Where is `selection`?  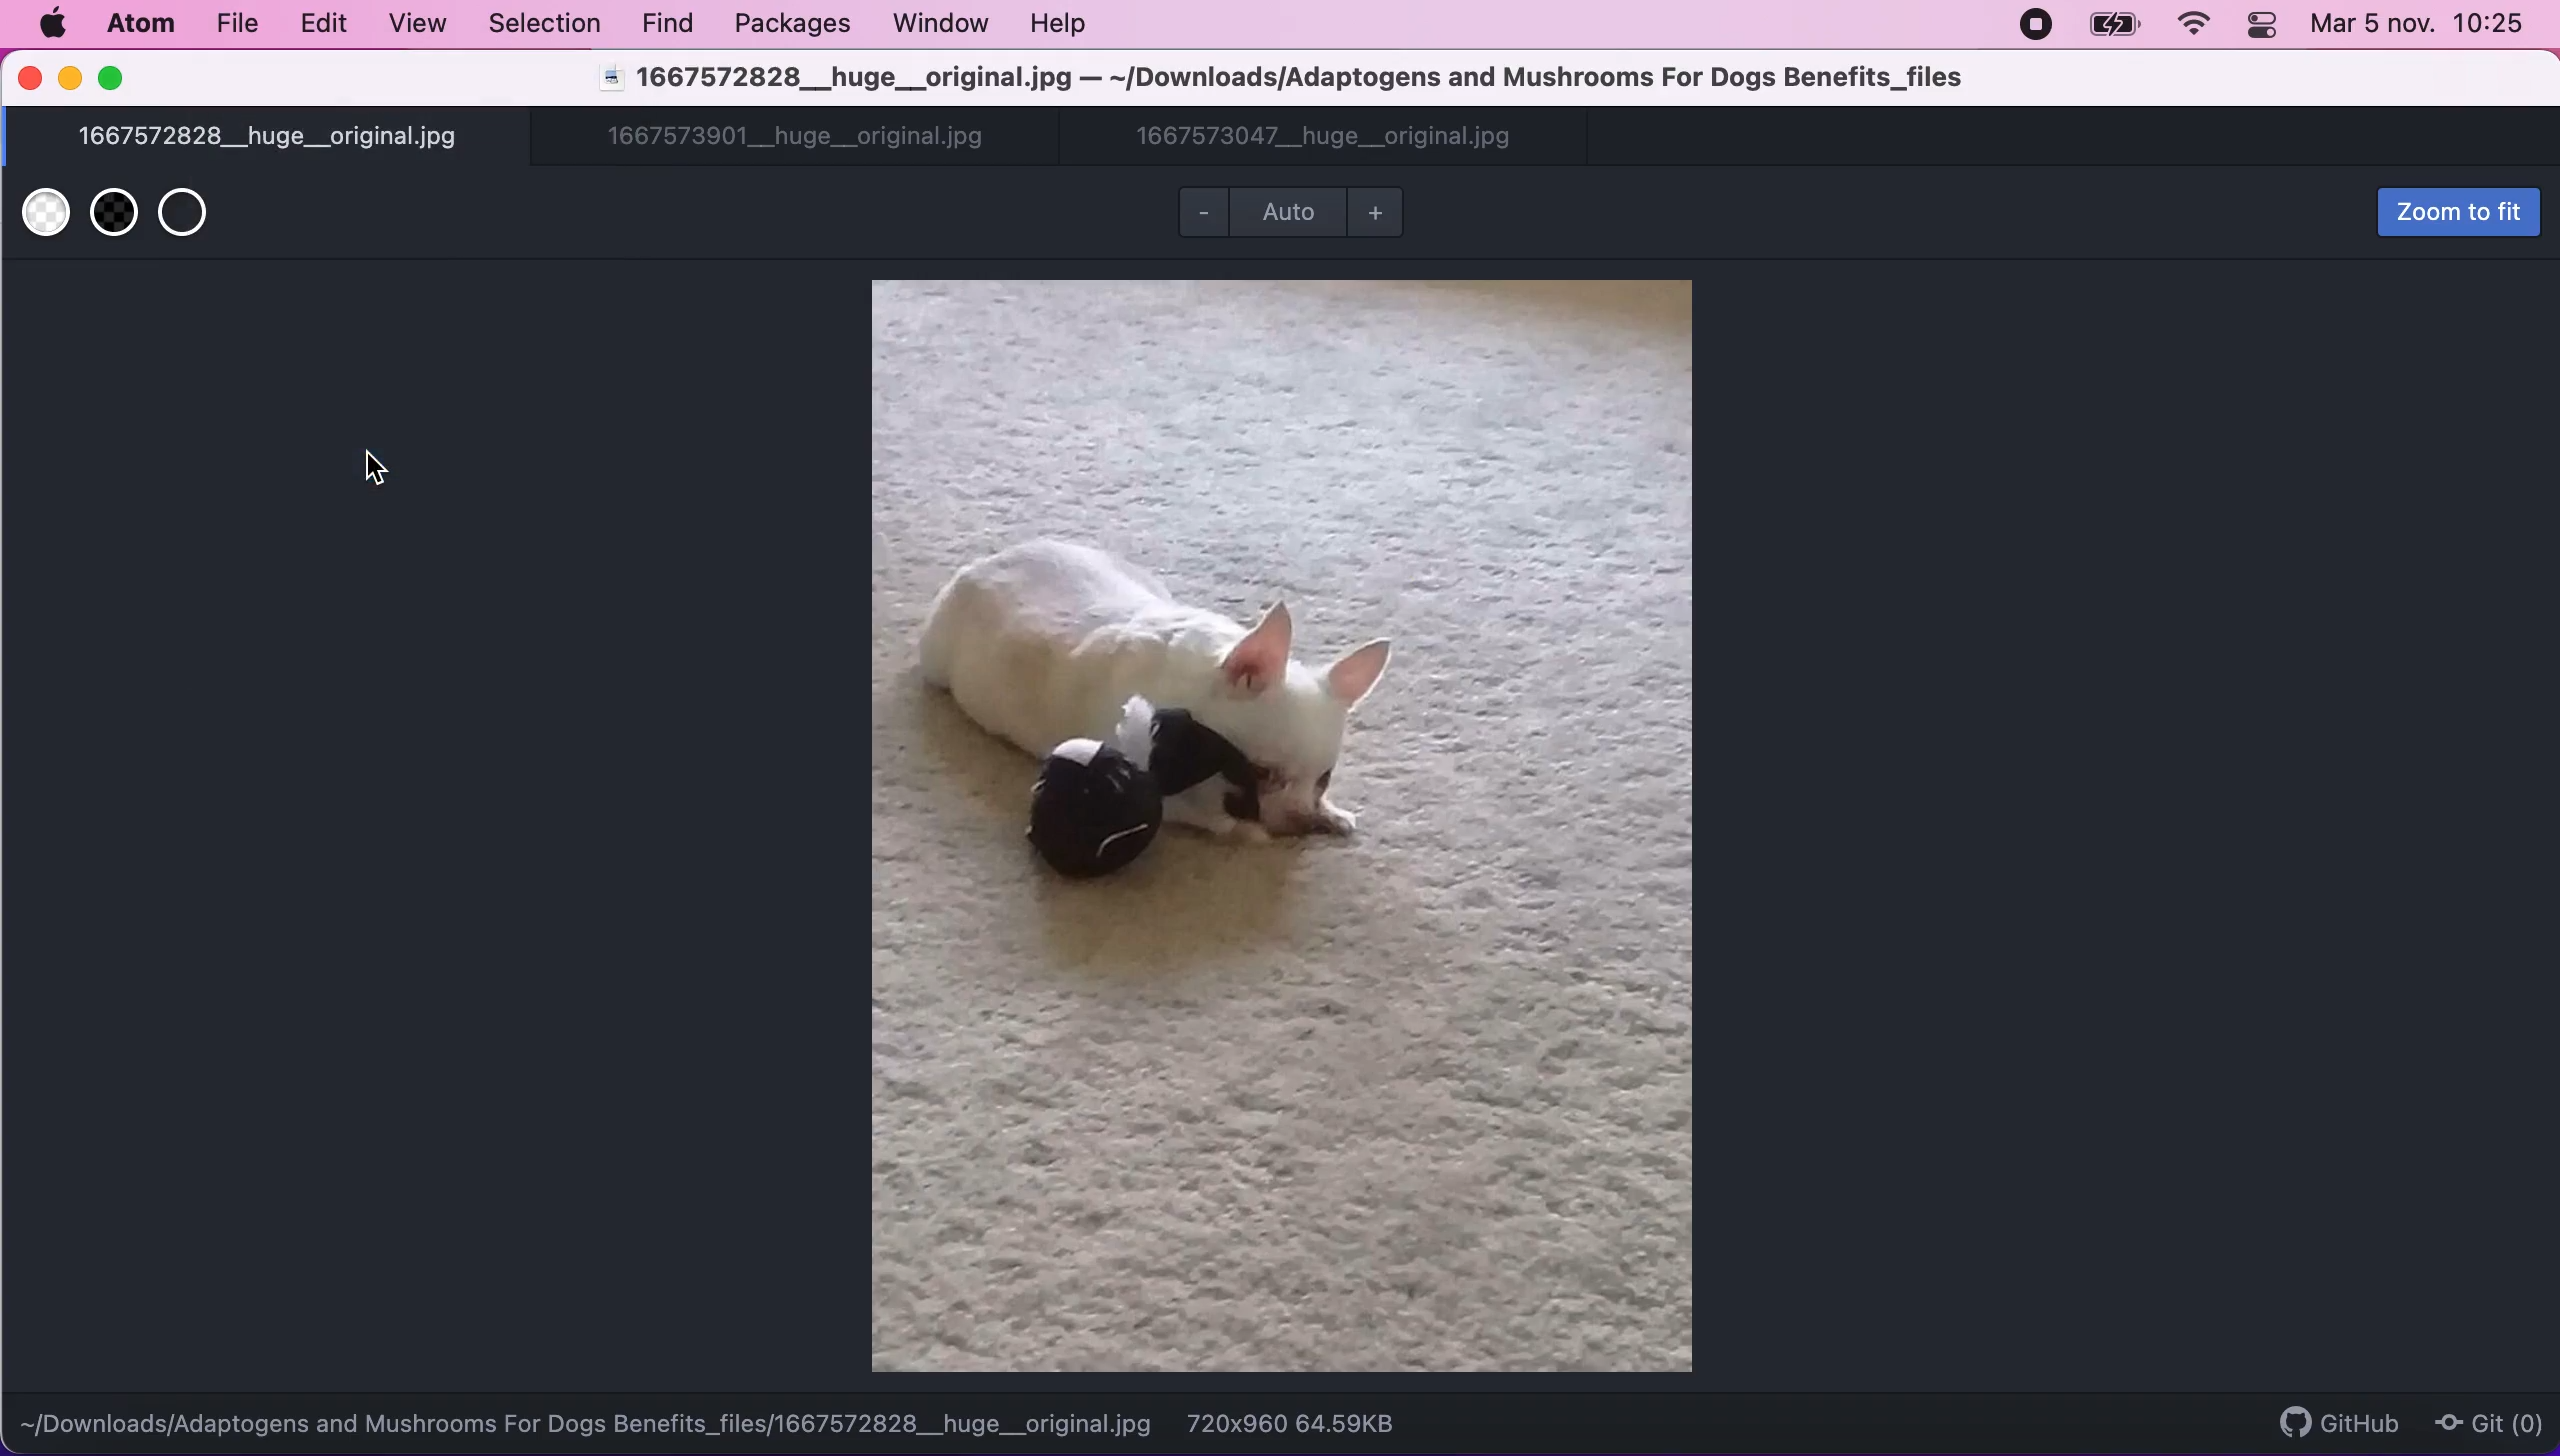
selection is located at coordinates (547, 25).